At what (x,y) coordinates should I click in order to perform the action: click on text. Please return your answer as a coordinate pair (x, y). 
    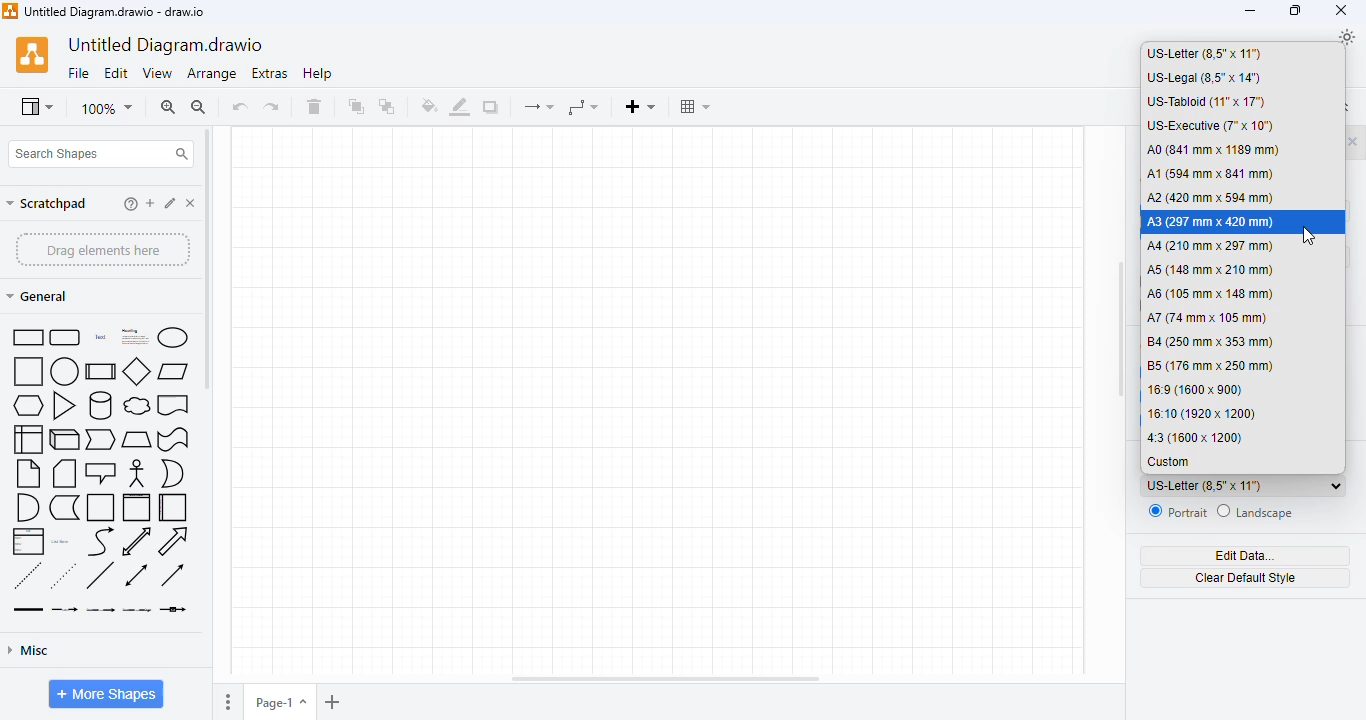
    Looking at the image, I should click on (100, 337).